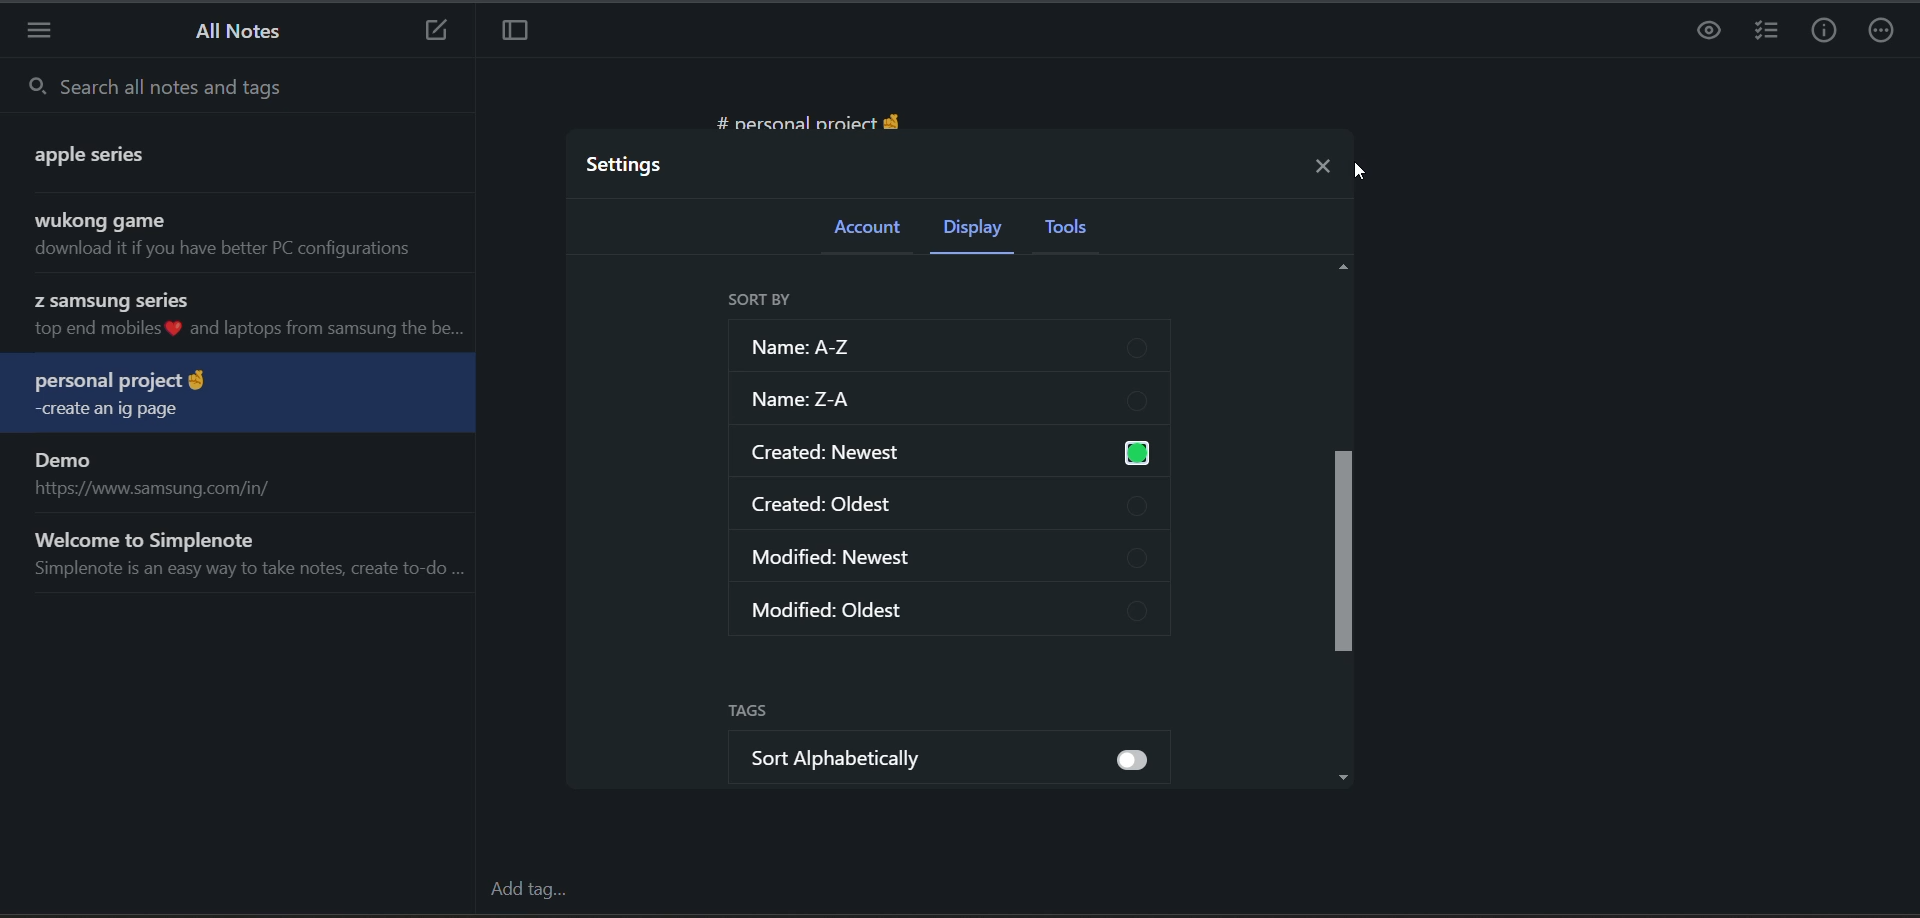 The height and width of the screenshot is (918, 1920). What do you see at coordinates (1767, 32) in the screenshot?
I see `insert checklist` at bounding box center [1767, 32].